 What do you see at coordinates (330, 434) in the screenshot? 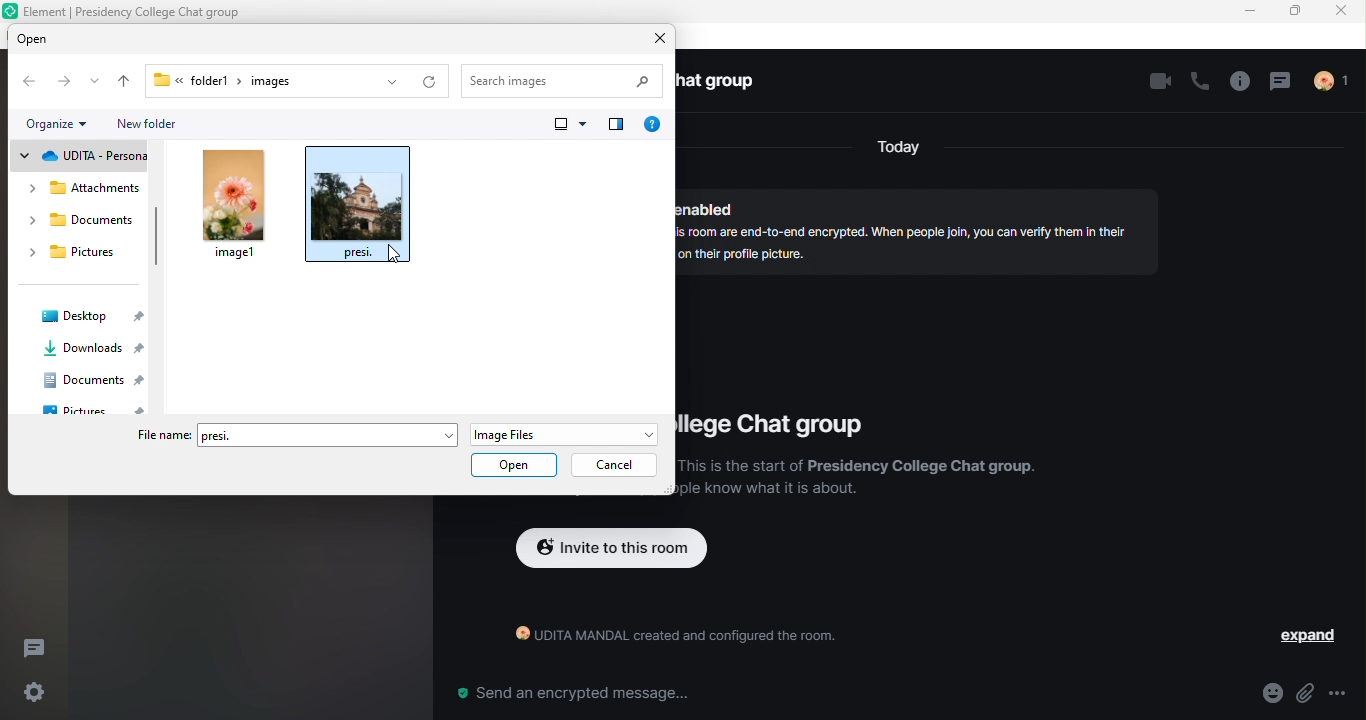
I see `presi` at bounding box center [330, 434].